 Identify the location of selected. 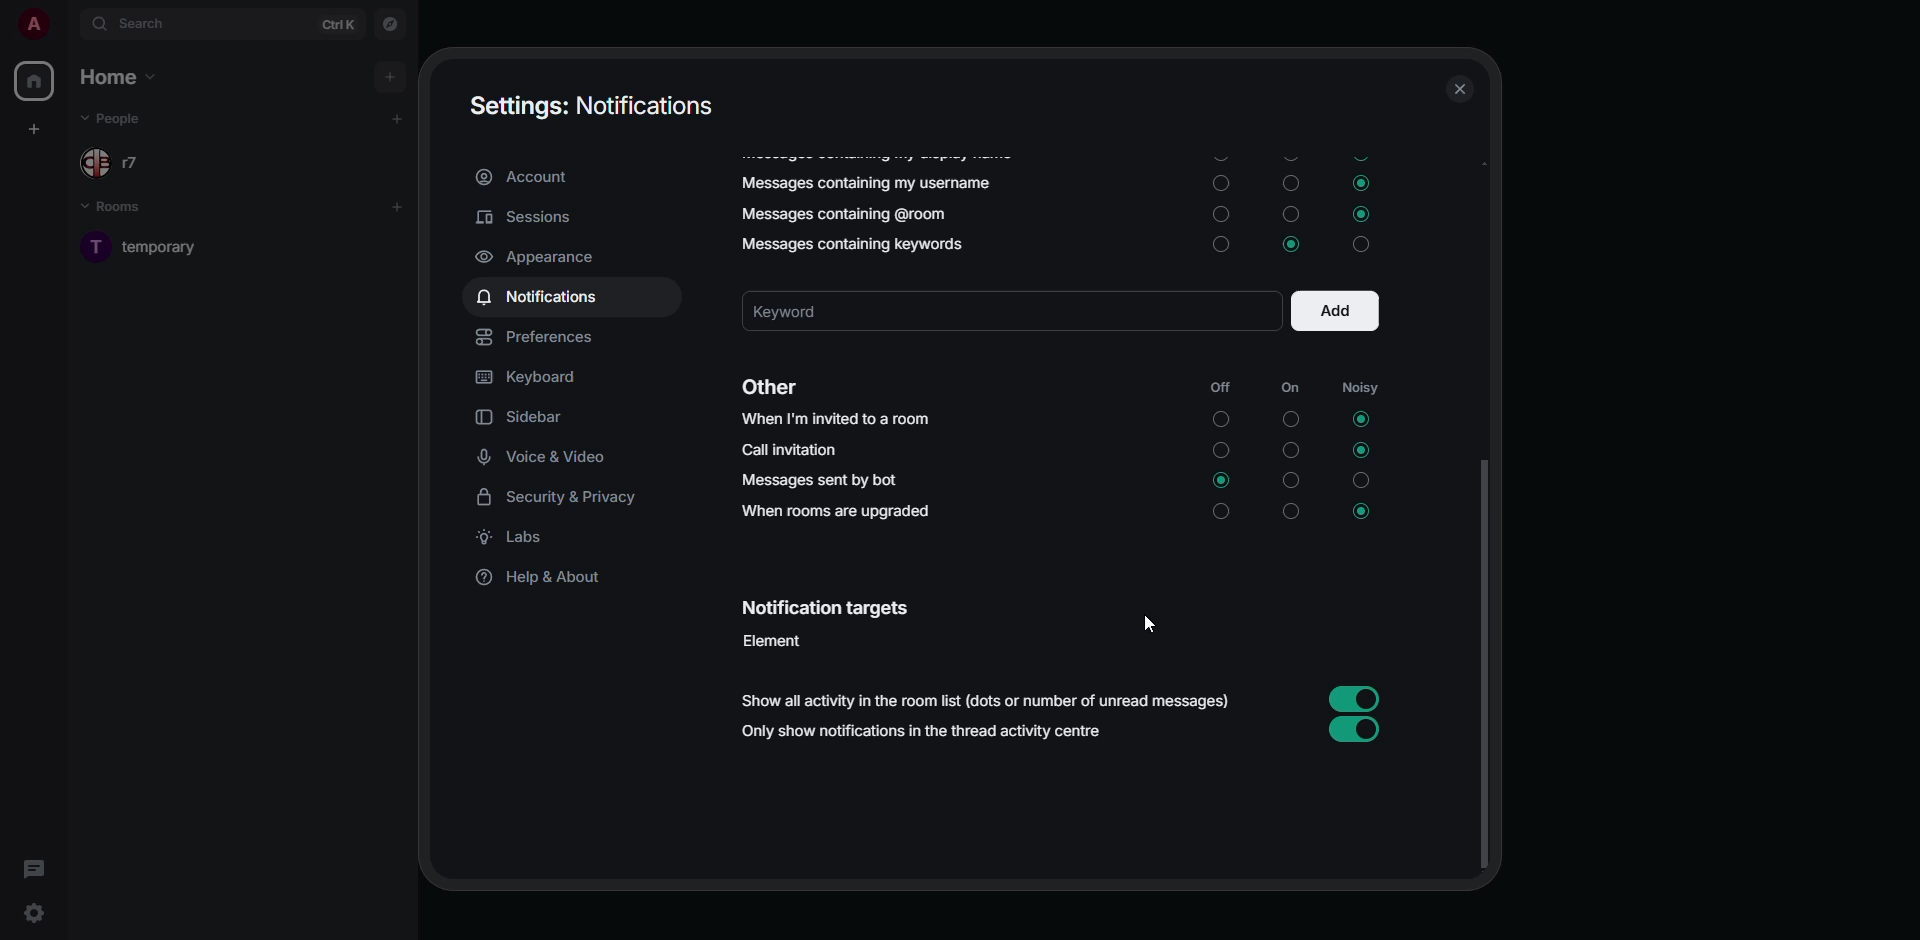
(1362, 185).